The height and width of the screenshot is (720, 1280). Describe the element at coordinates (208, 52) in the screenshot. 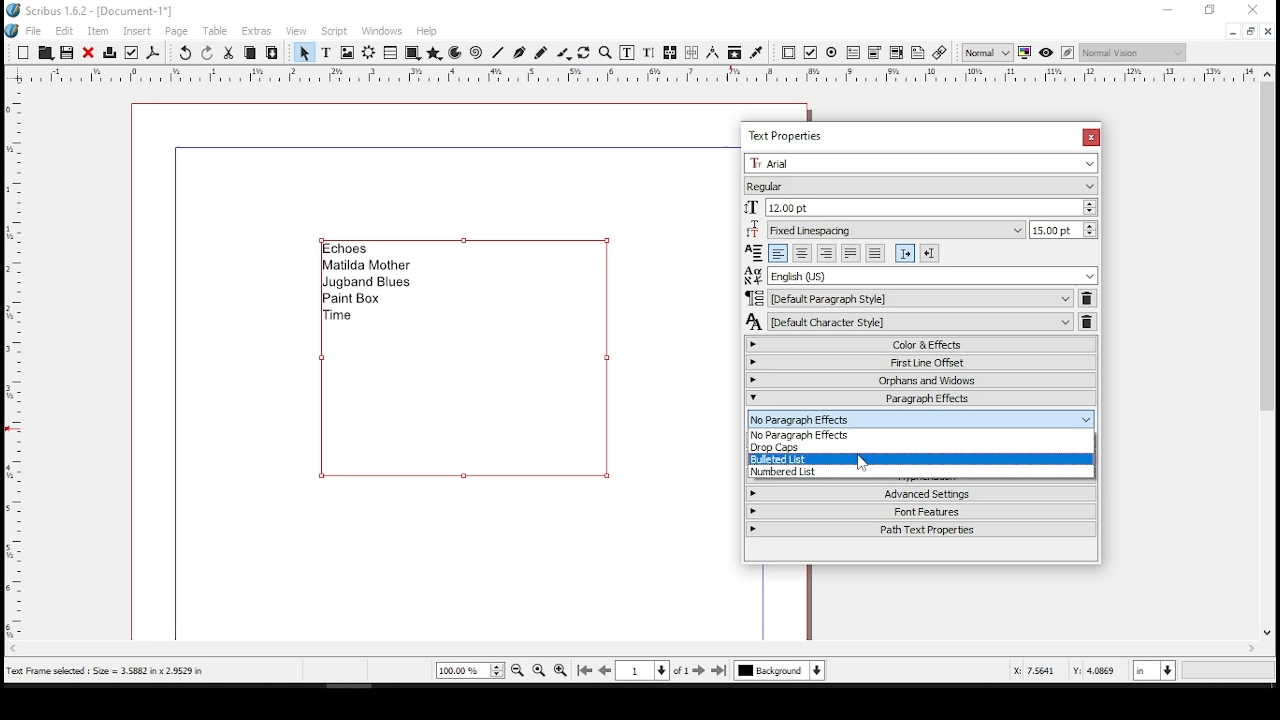

I see `redo` at that location.